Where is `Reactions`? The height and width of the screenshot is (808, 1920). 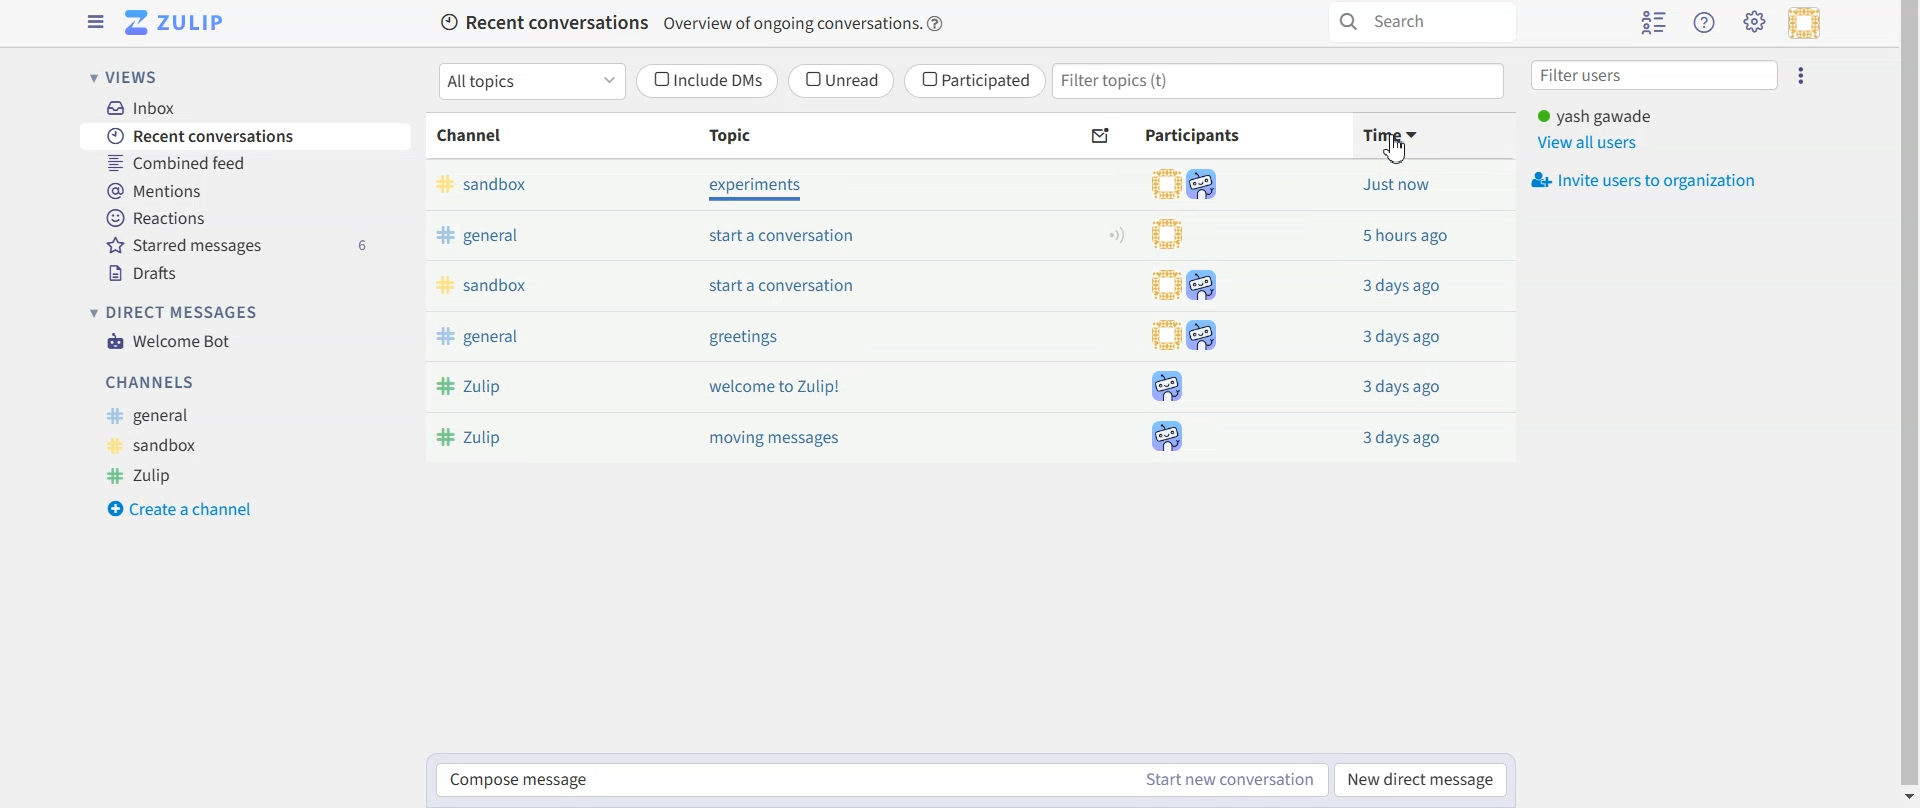 Reactions is located at coordinates (245, 217).